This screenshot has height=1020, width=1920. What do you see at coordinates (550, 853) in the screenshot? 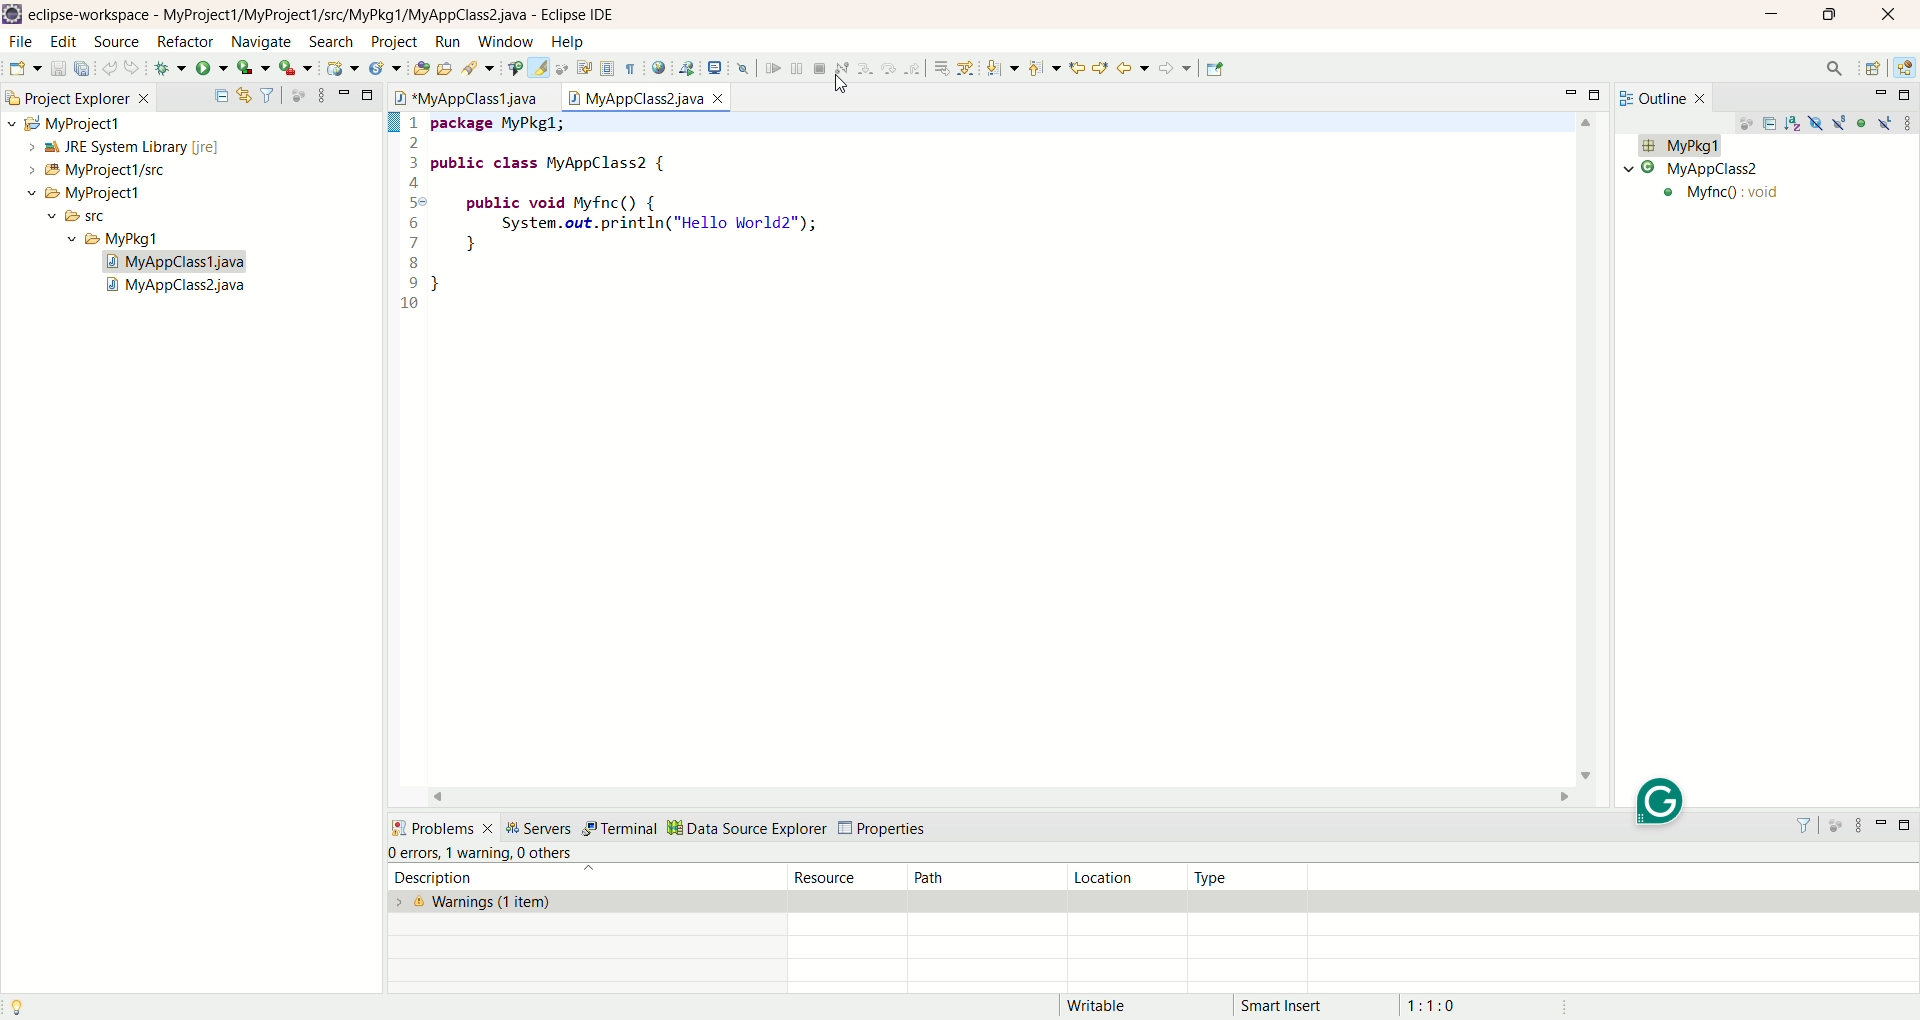
I see `others` at bounding box center [550, 853].